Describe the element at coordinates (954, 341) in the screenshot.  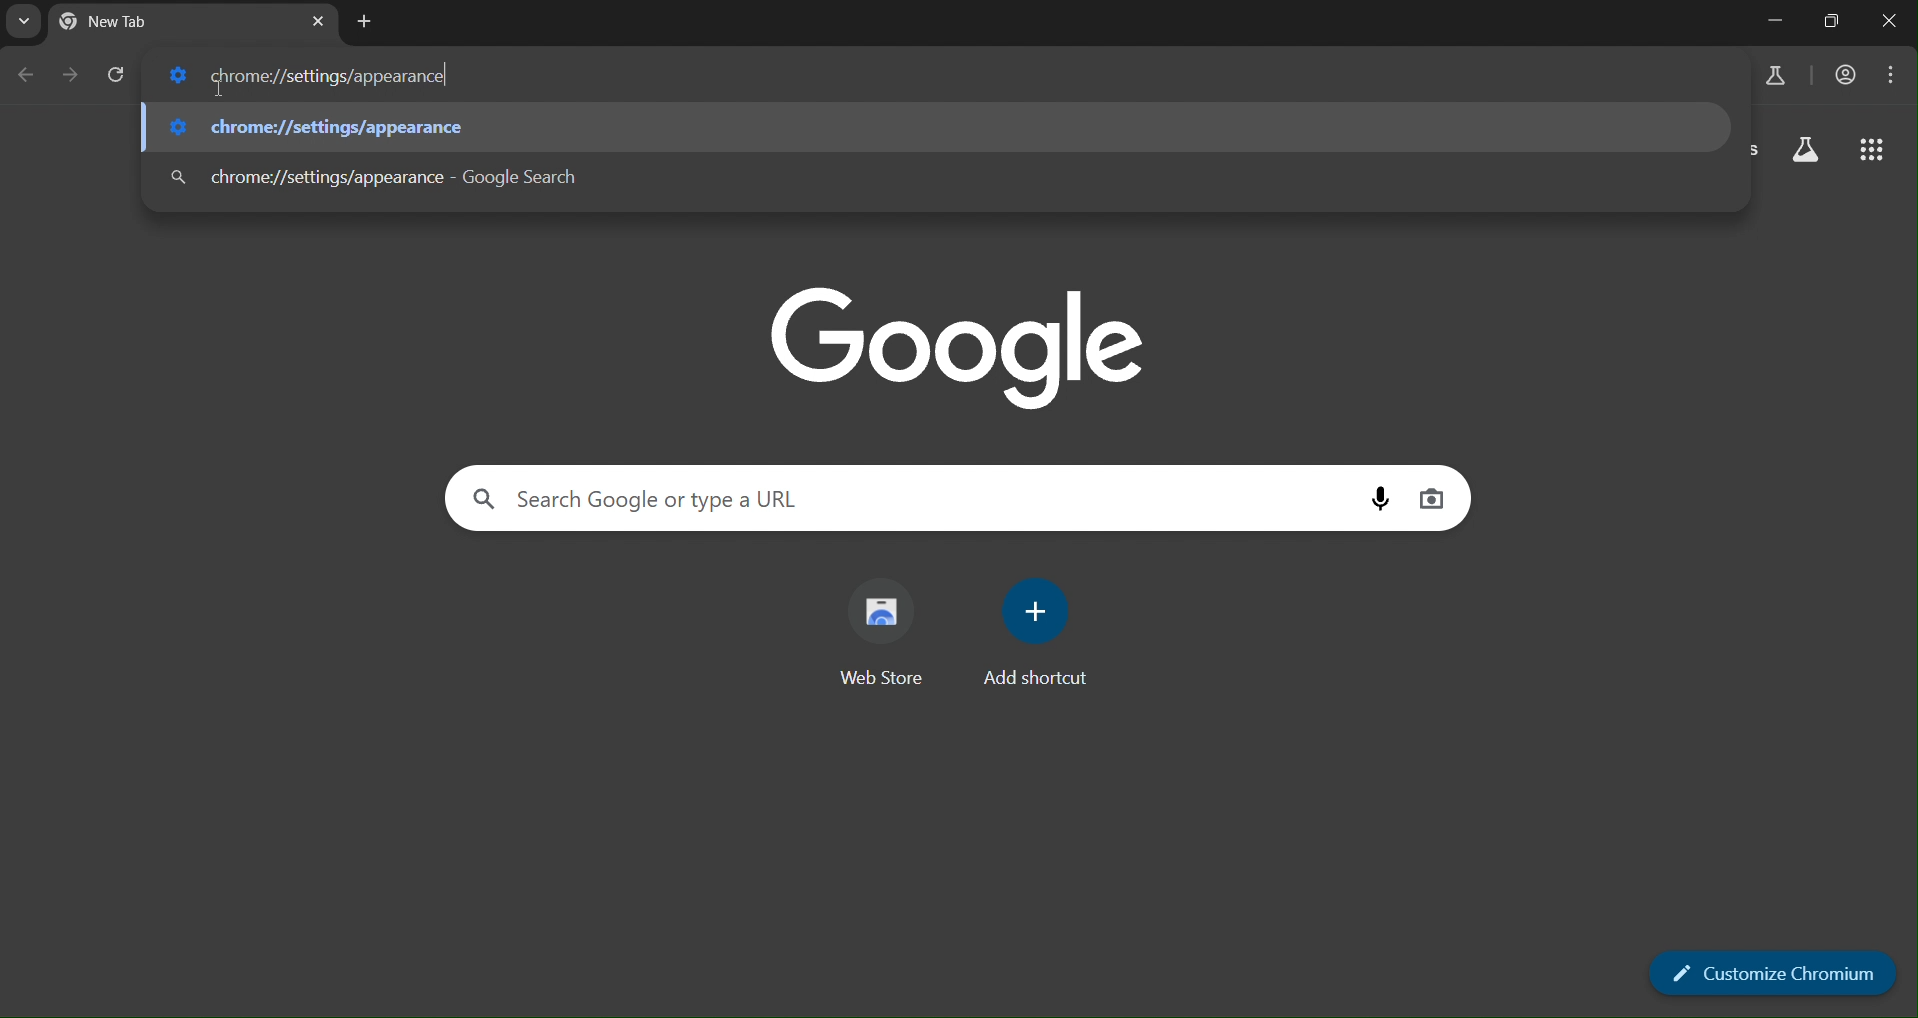
I see `google` at that location.